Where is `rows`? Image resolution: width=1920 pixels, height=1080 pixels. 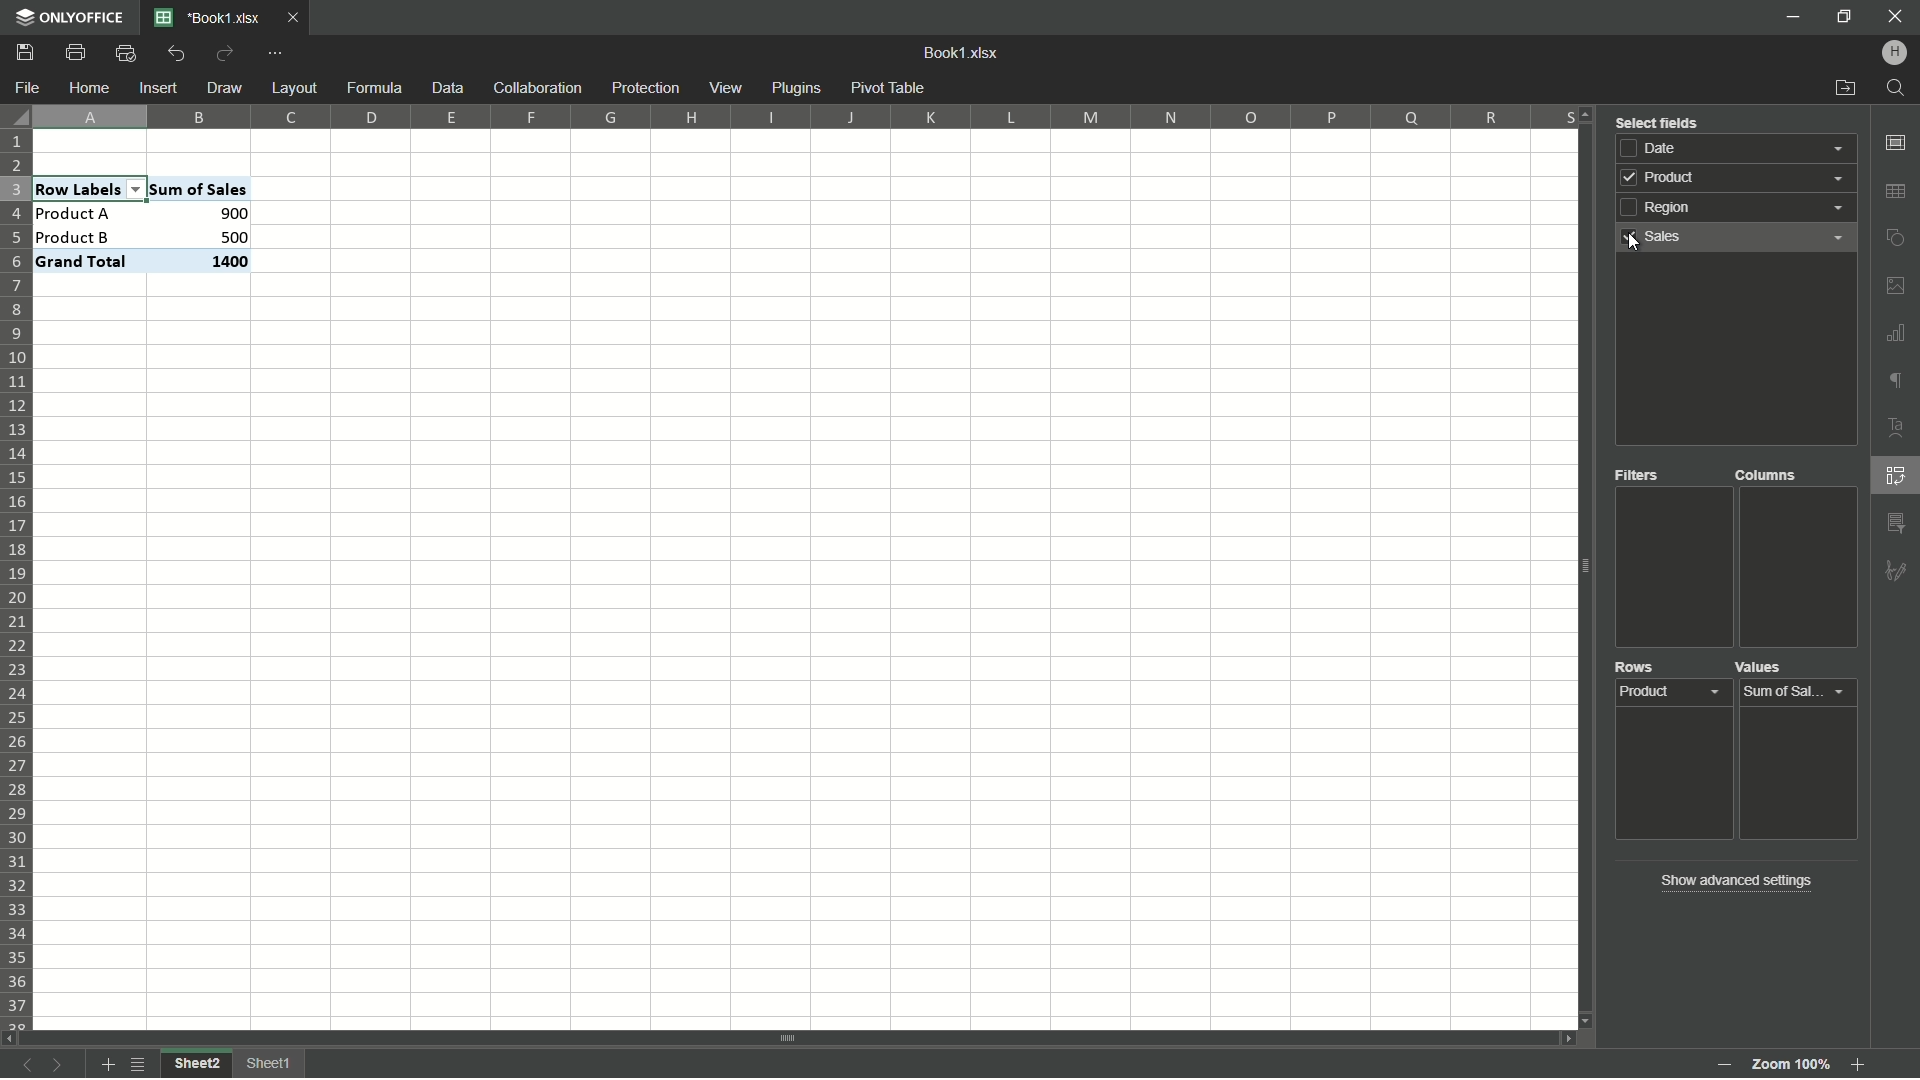
rows is located at coordinates (1637, 670).